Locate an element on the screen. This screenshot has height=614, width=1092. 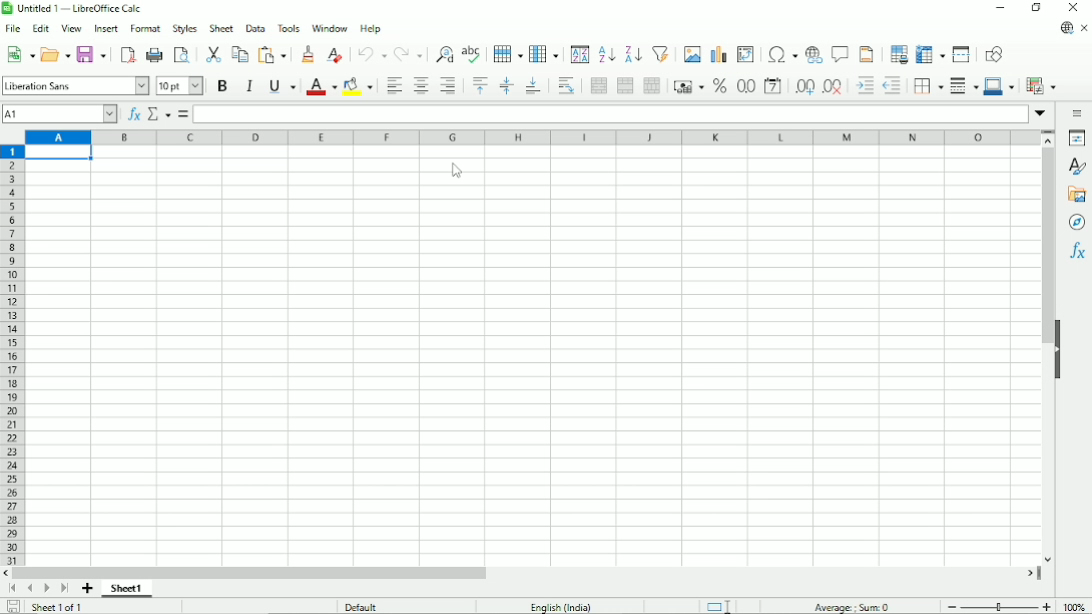
Format is located at coordinates (145, 29).